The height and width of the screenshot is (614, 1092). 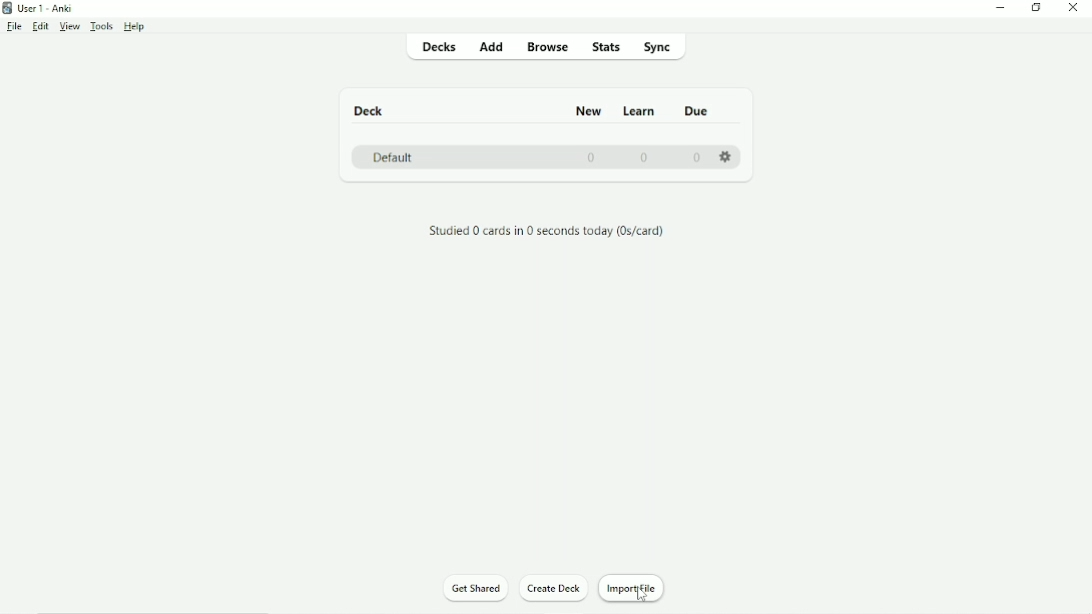 What do you see at coordinates (554, 587) in the screenshot?
I see `Create Deck` at bounding box center [554, 587].